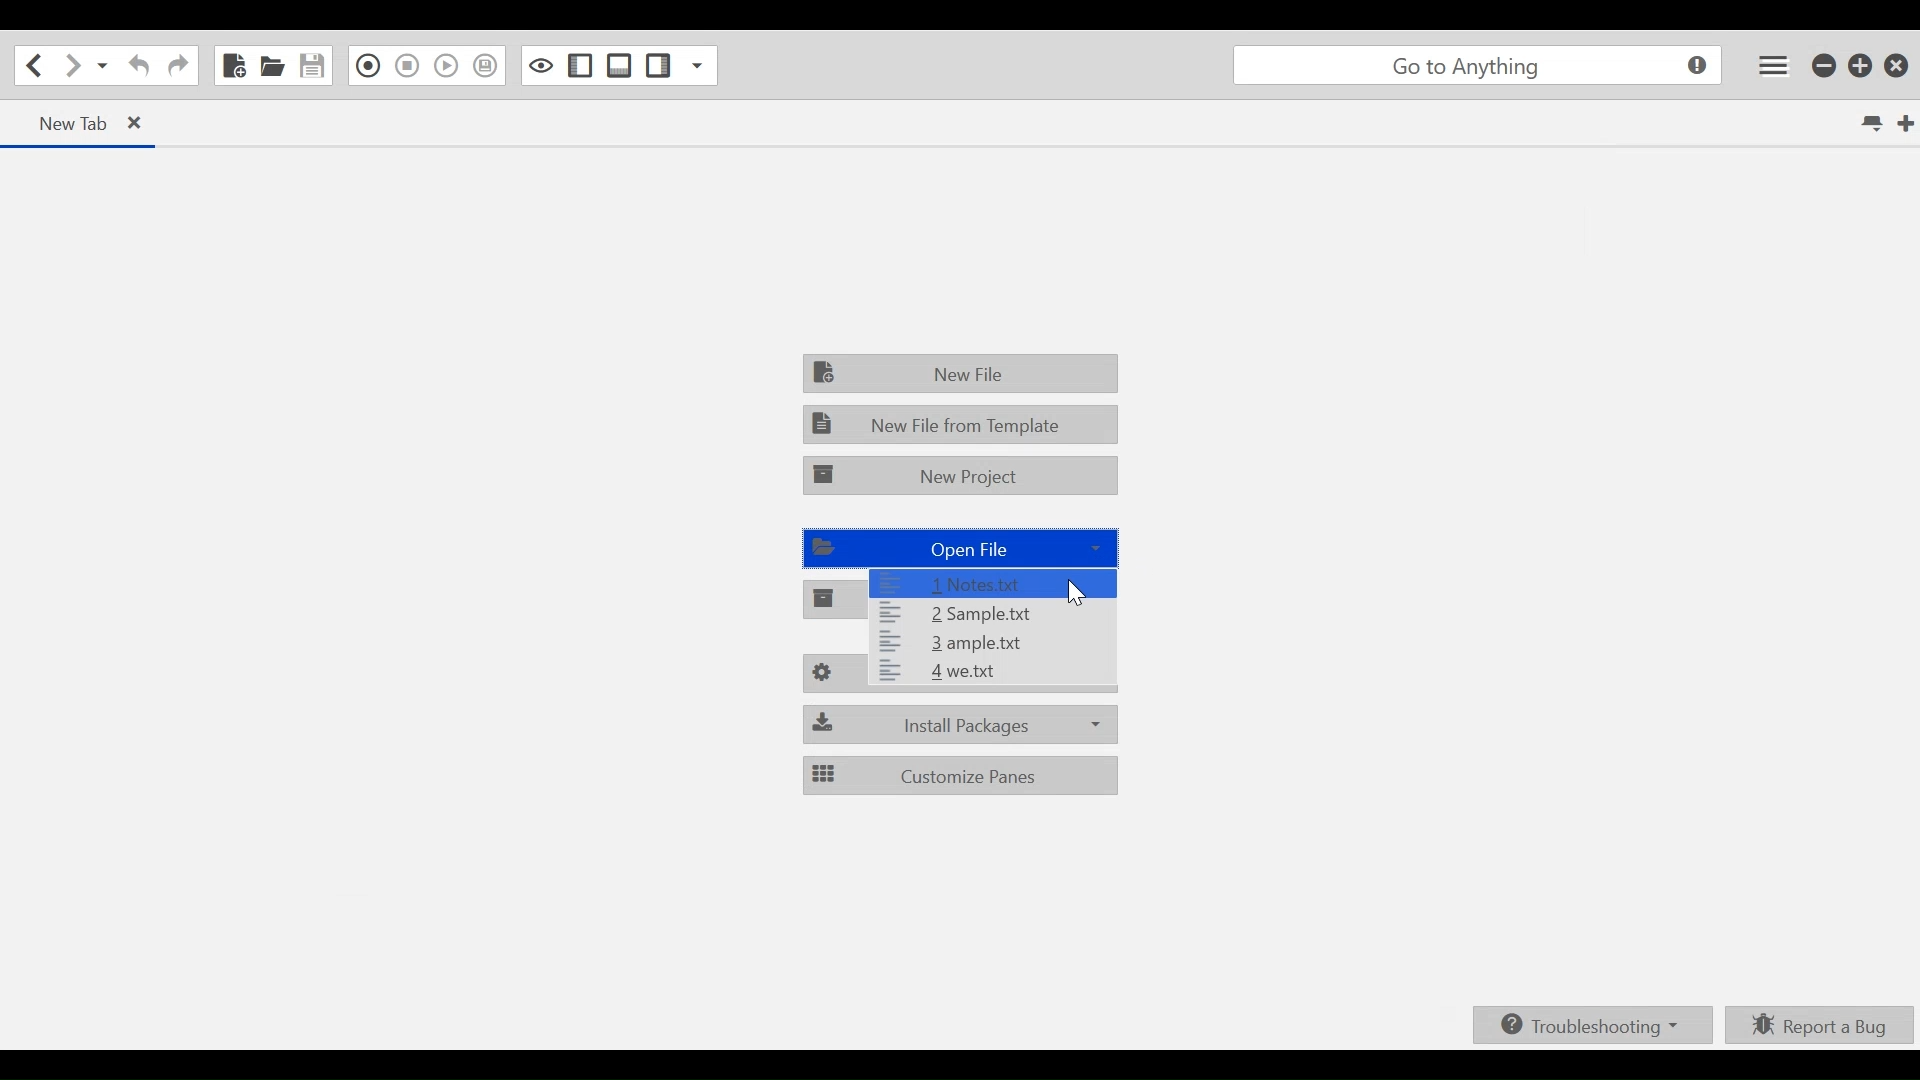 The image size is (1920, 1080). I want to click on Save Macro to Toolbox as Superscript, so click(487, 66).